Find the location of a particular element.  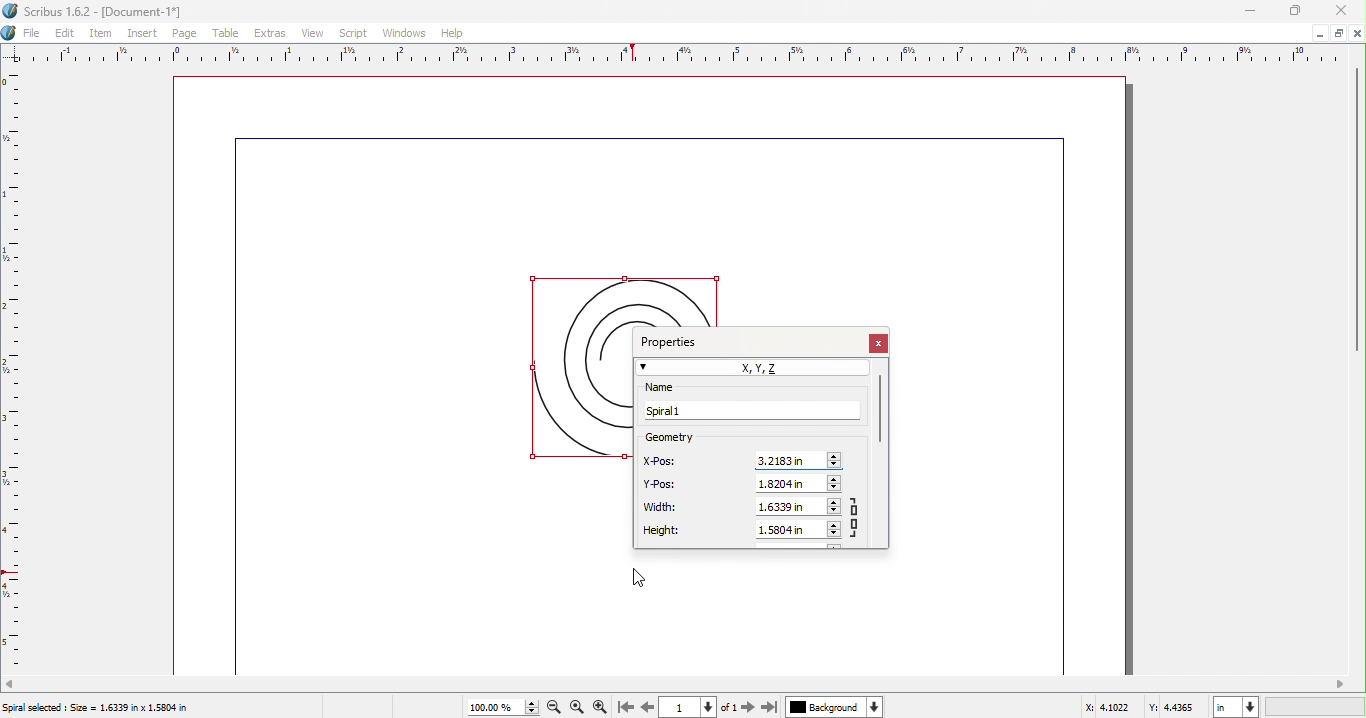

Zoom out is located at coordinates (553, 709).